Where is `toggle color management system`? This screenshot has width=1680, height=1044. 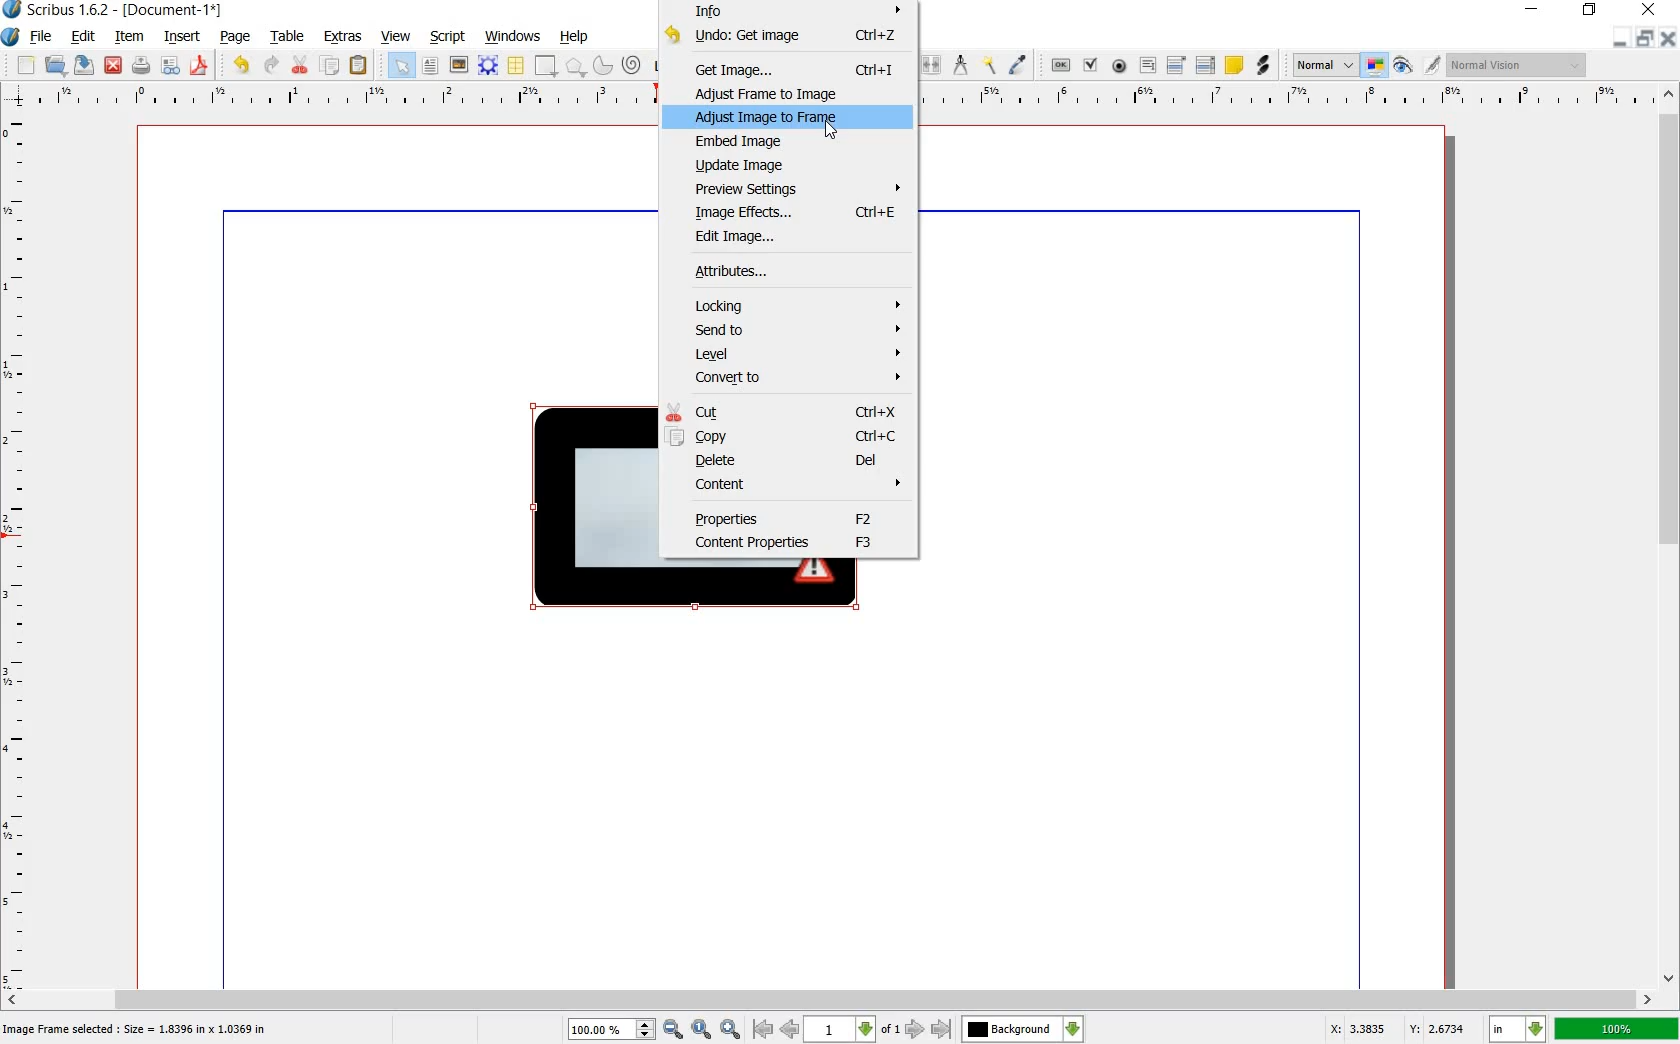 toggle color management system is located at coordinates (1375, 66).